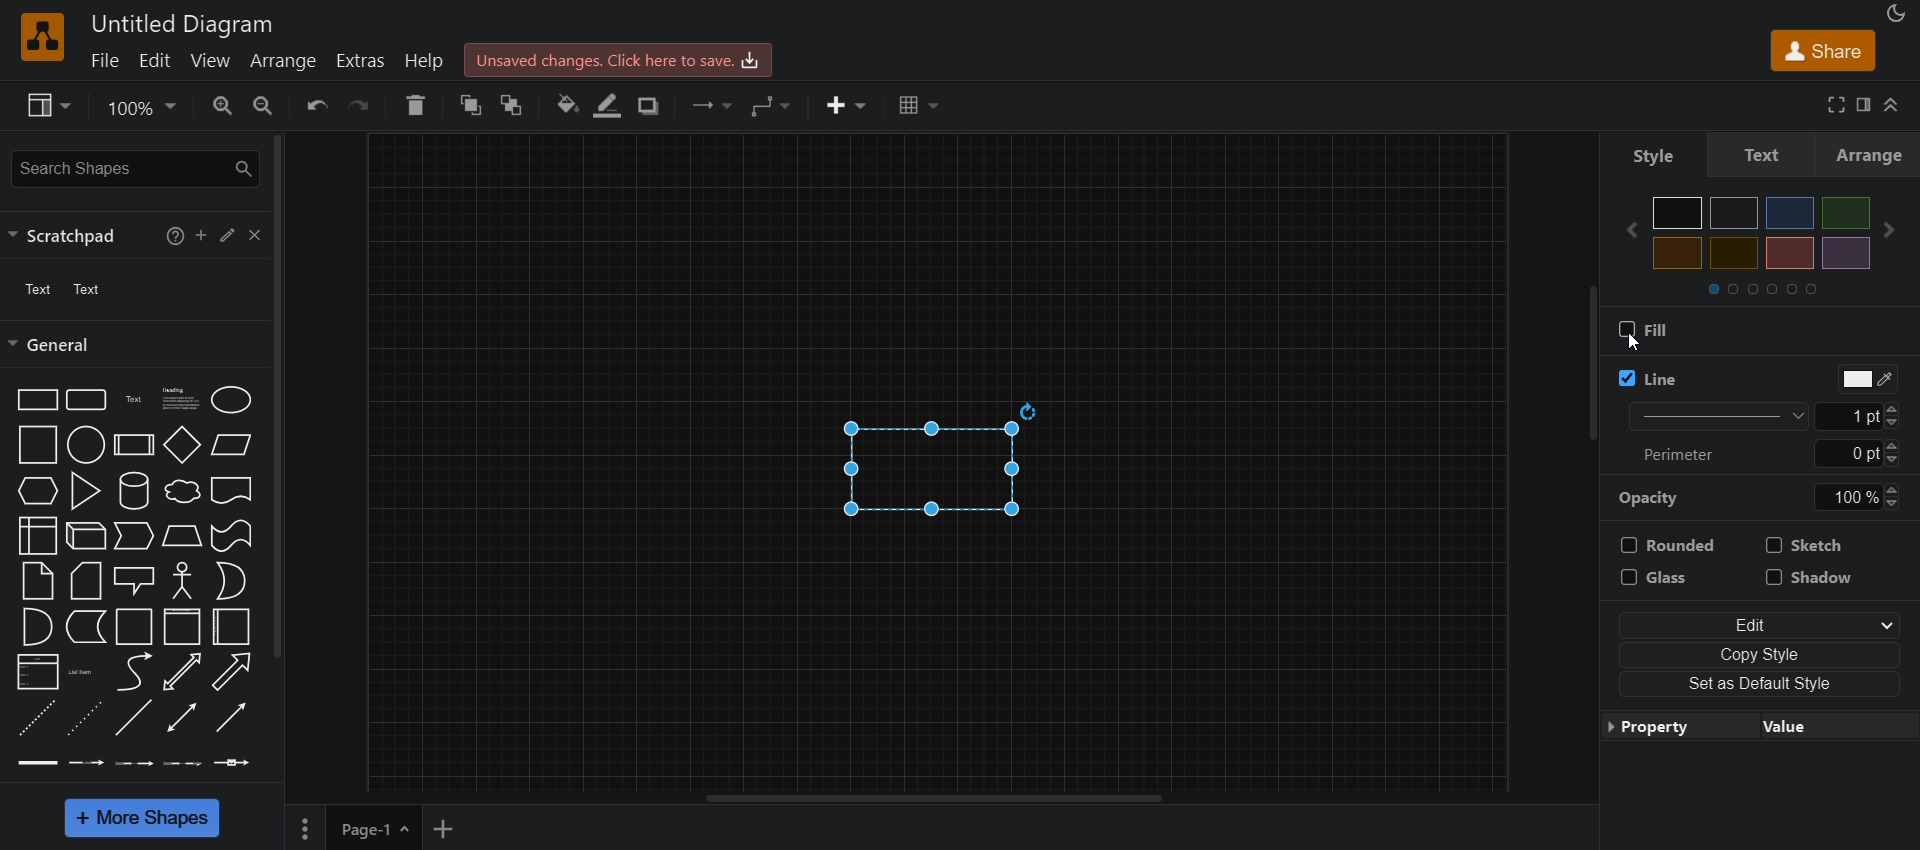 This screenshot has height=850, width=1920. What do you see at coordinates (1846, 213) in the screenshot?
I see `green` at bounding box center [1846, 213].